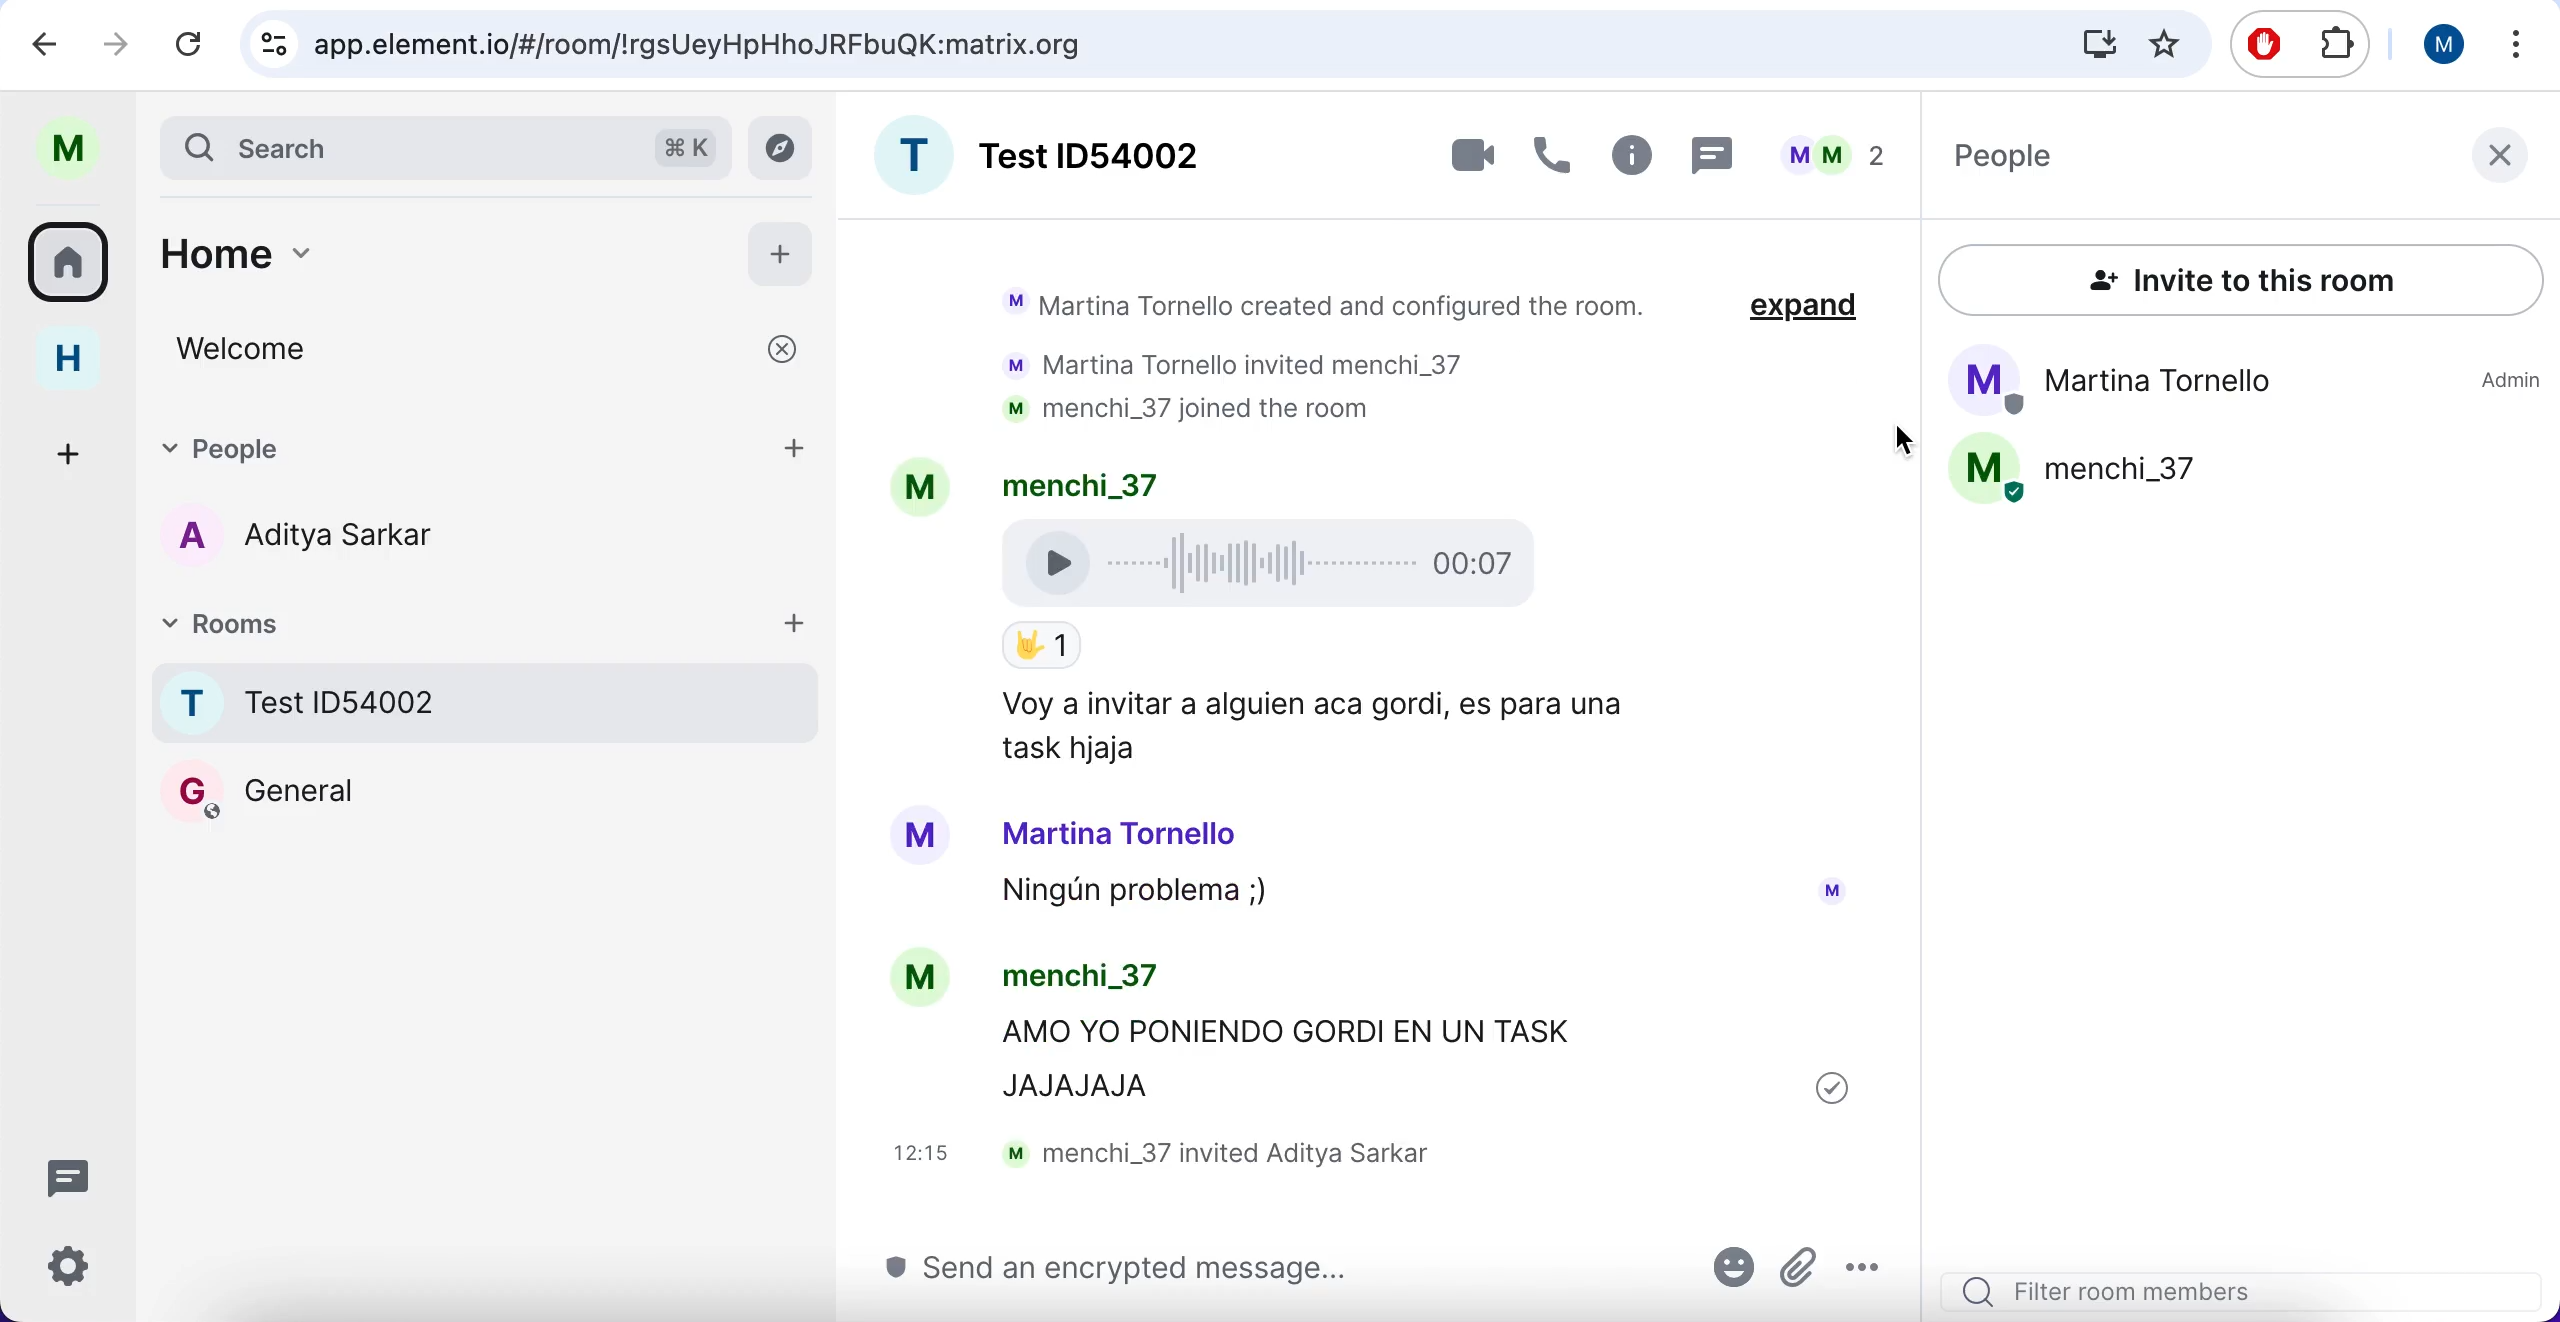  I want to click on Avatar, so click(921, 841).